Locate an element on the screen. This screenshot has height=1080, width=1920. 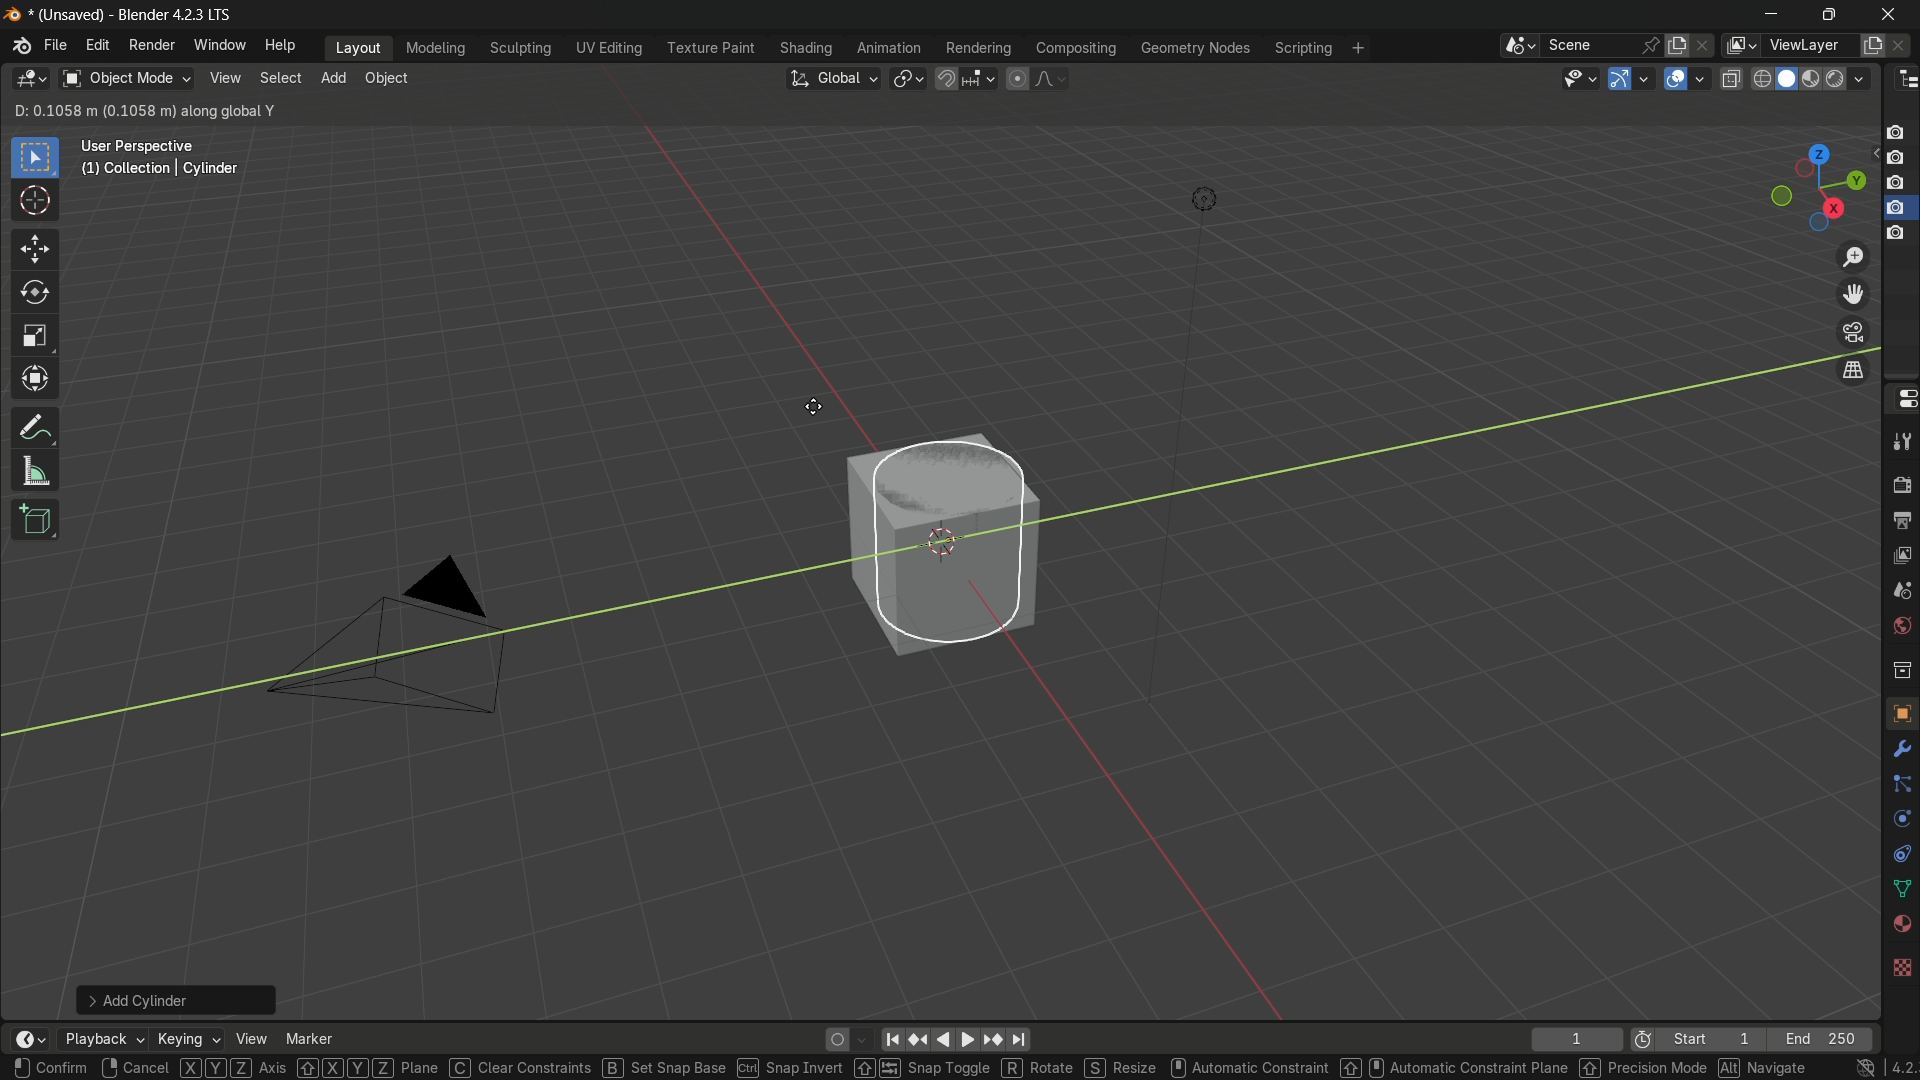
line connecter is located at coordinates (1894, 784).